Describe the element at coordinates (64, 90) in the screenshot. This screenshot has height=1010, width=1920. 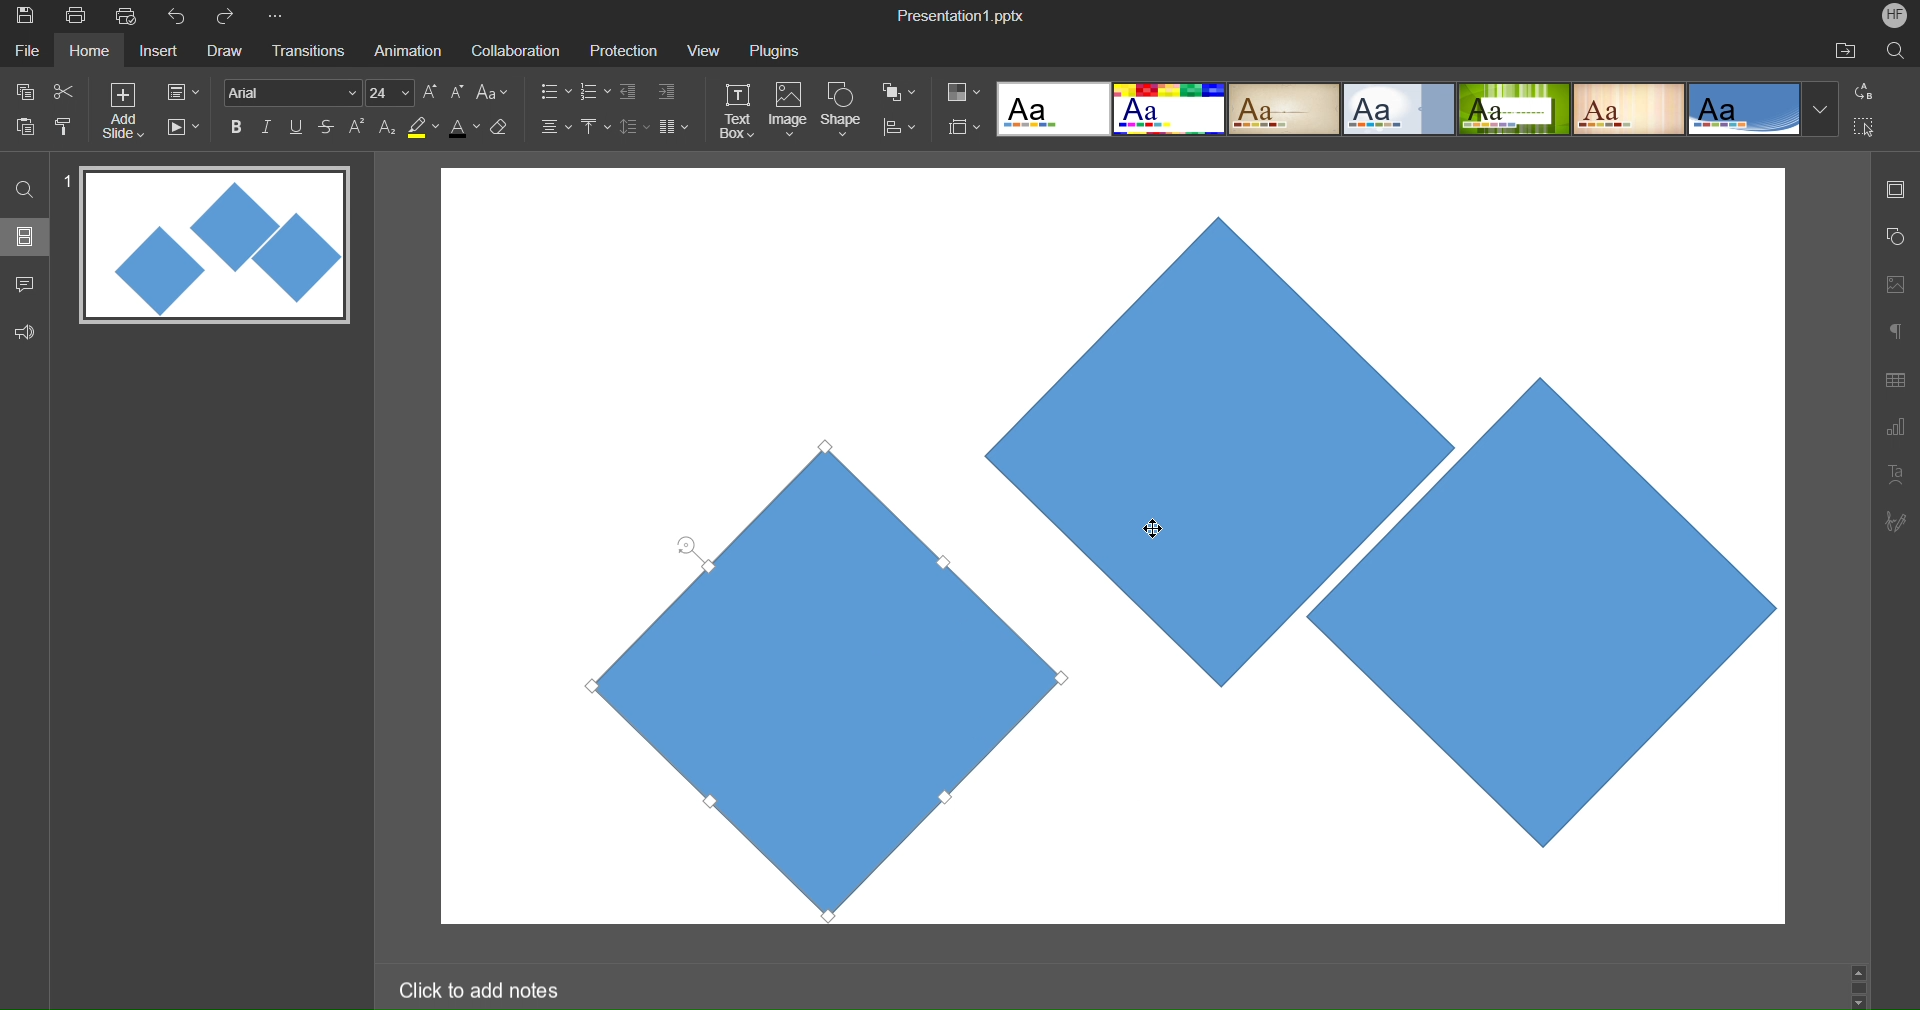
I see `cut` at that location.